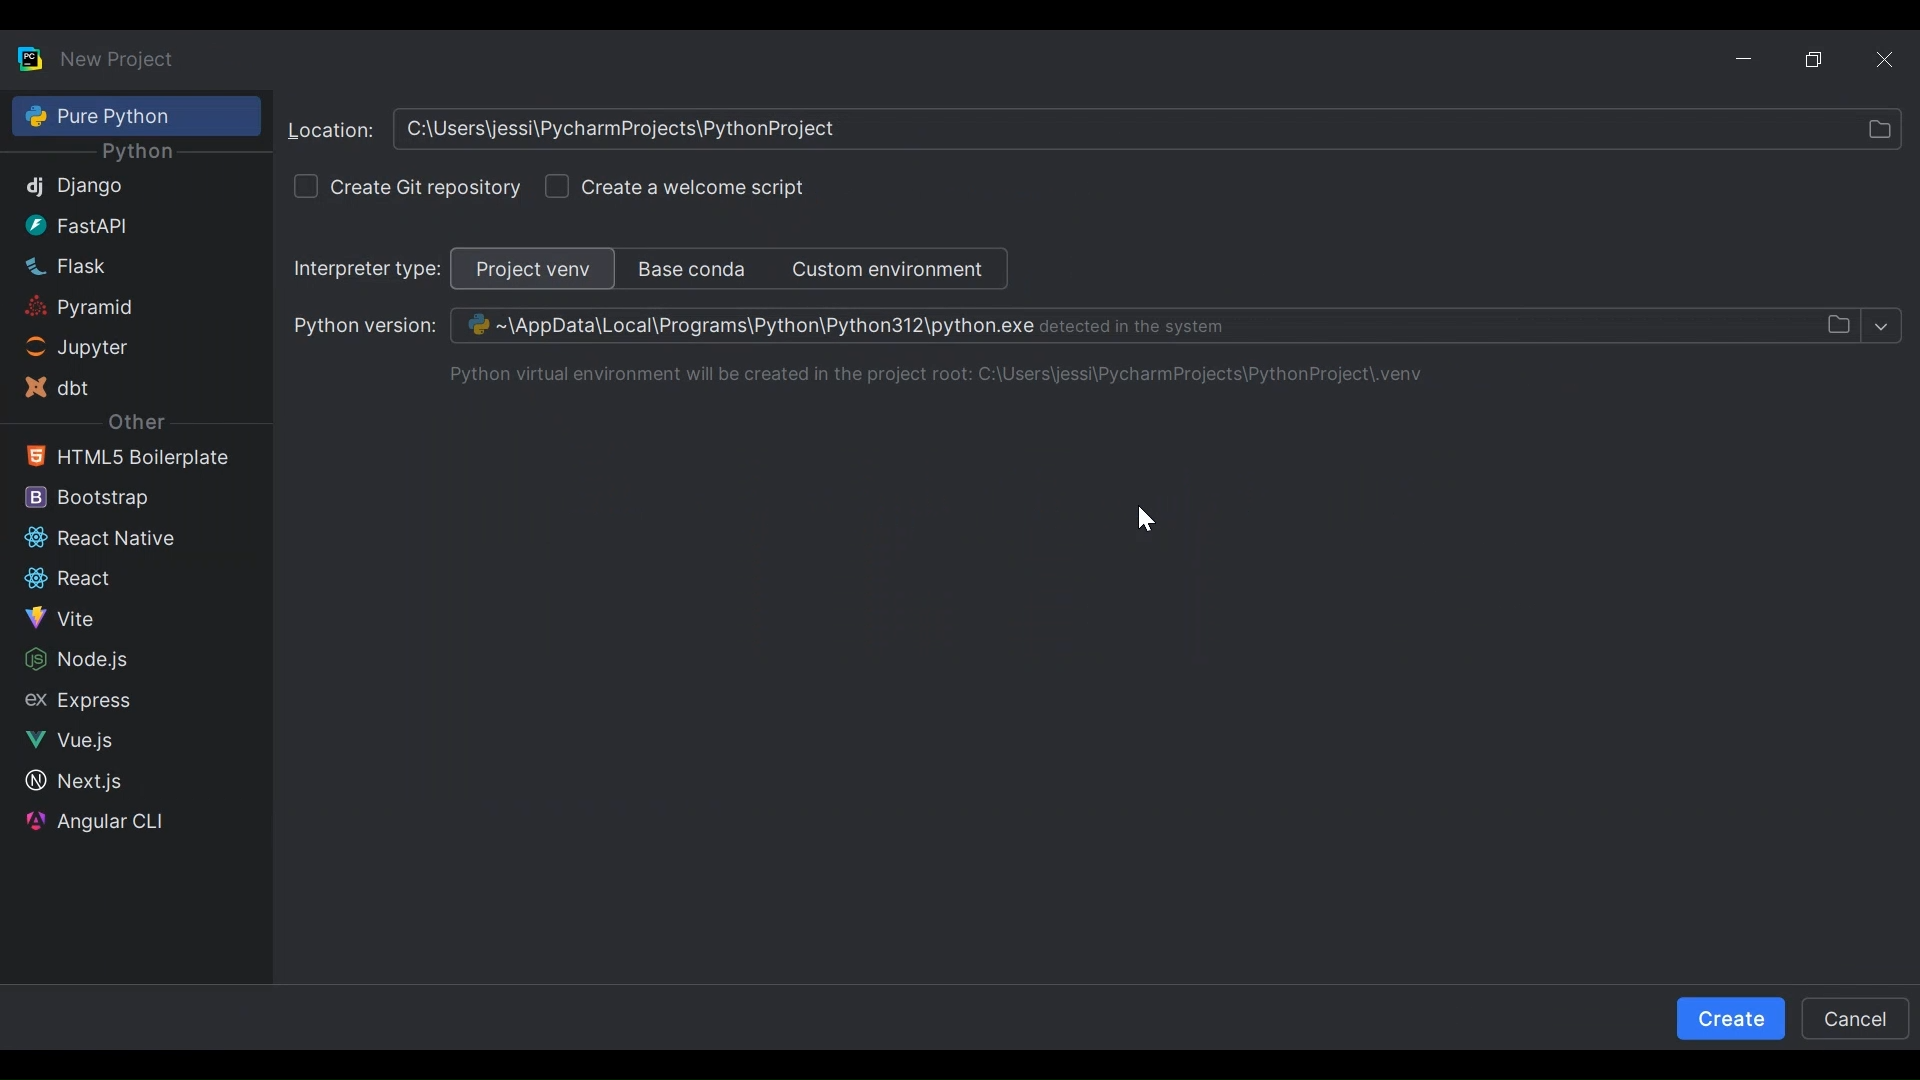 This screenshot has width=1920, height=1080. What do you see at coordinates (128, 660) in the screenshot?
I see `Node.js` at bounding box center [128, 660].